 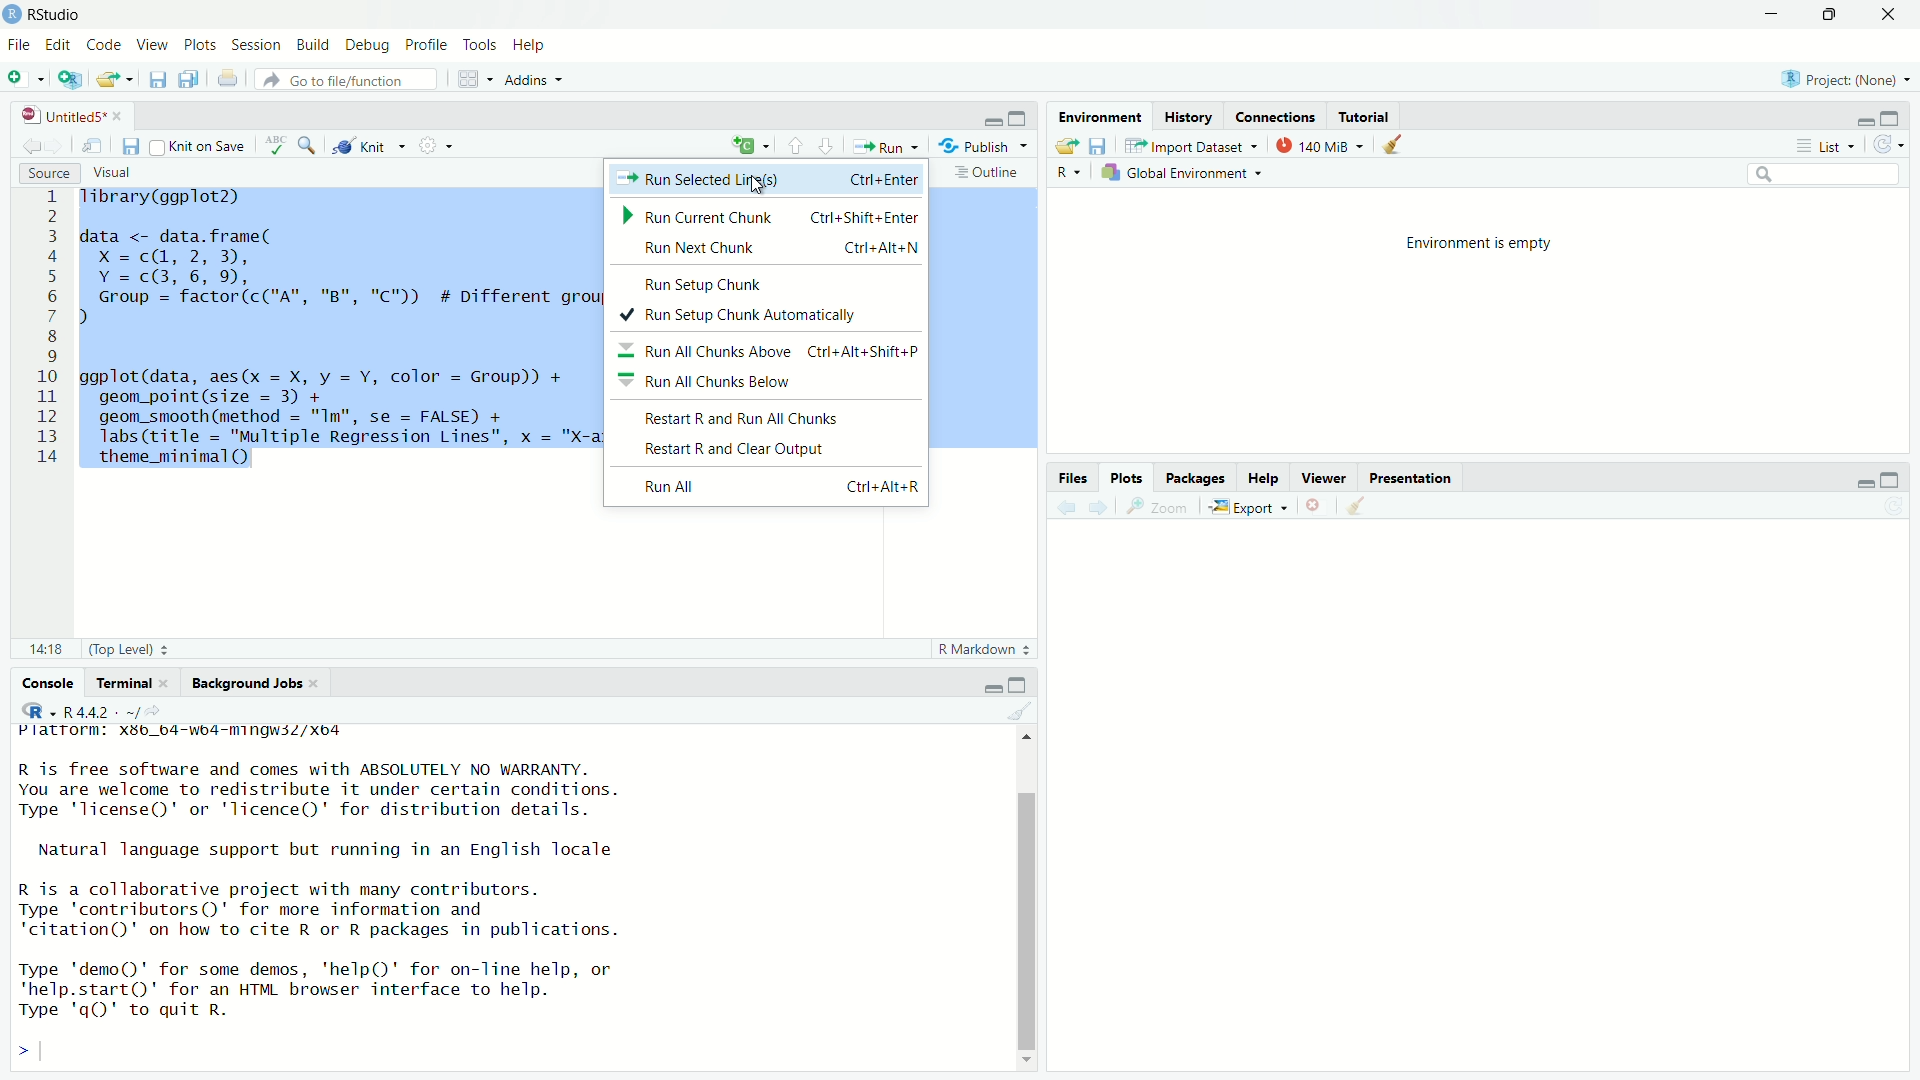 What do you see at coordinates (1064, 508) in the screenshot?
I see `back` at bounding box center [1064, 508].